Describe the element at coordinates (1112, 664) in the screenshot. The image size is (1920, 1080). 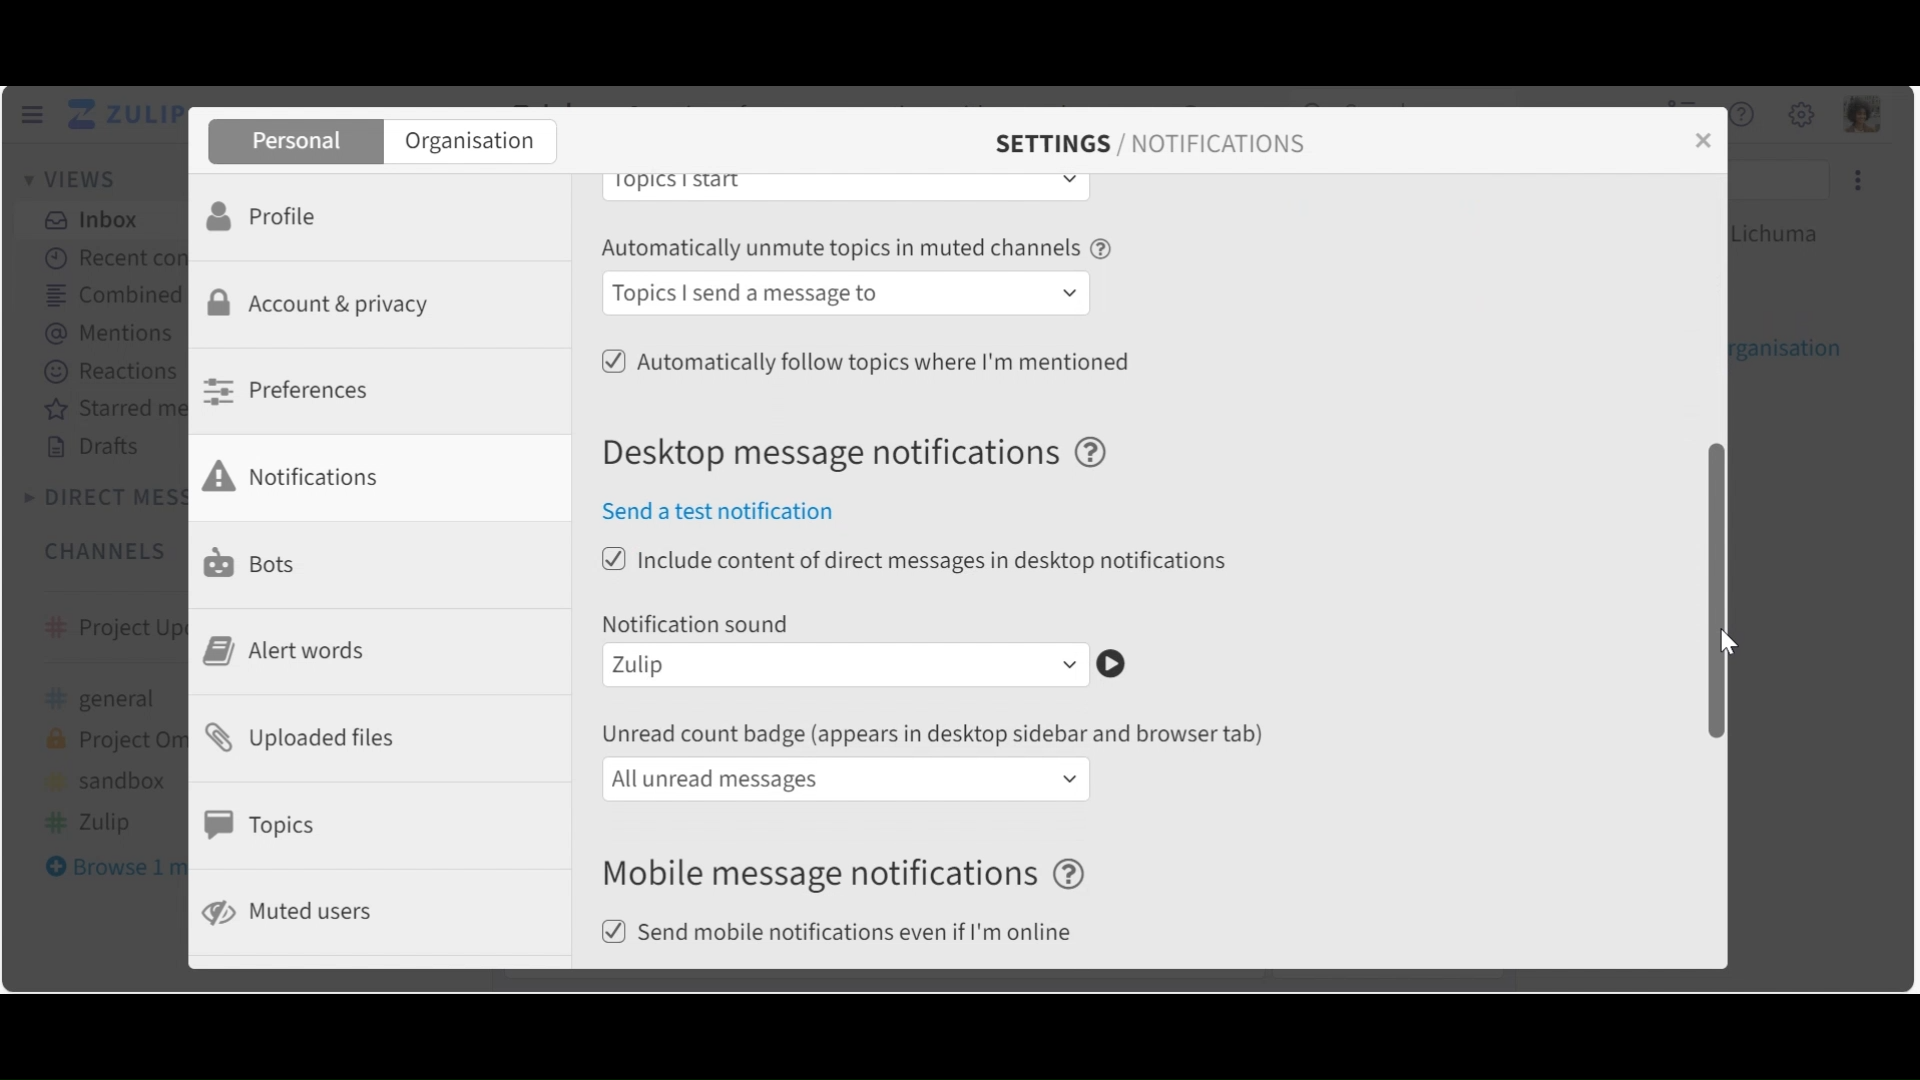
I see `Play notification sound` at that location.